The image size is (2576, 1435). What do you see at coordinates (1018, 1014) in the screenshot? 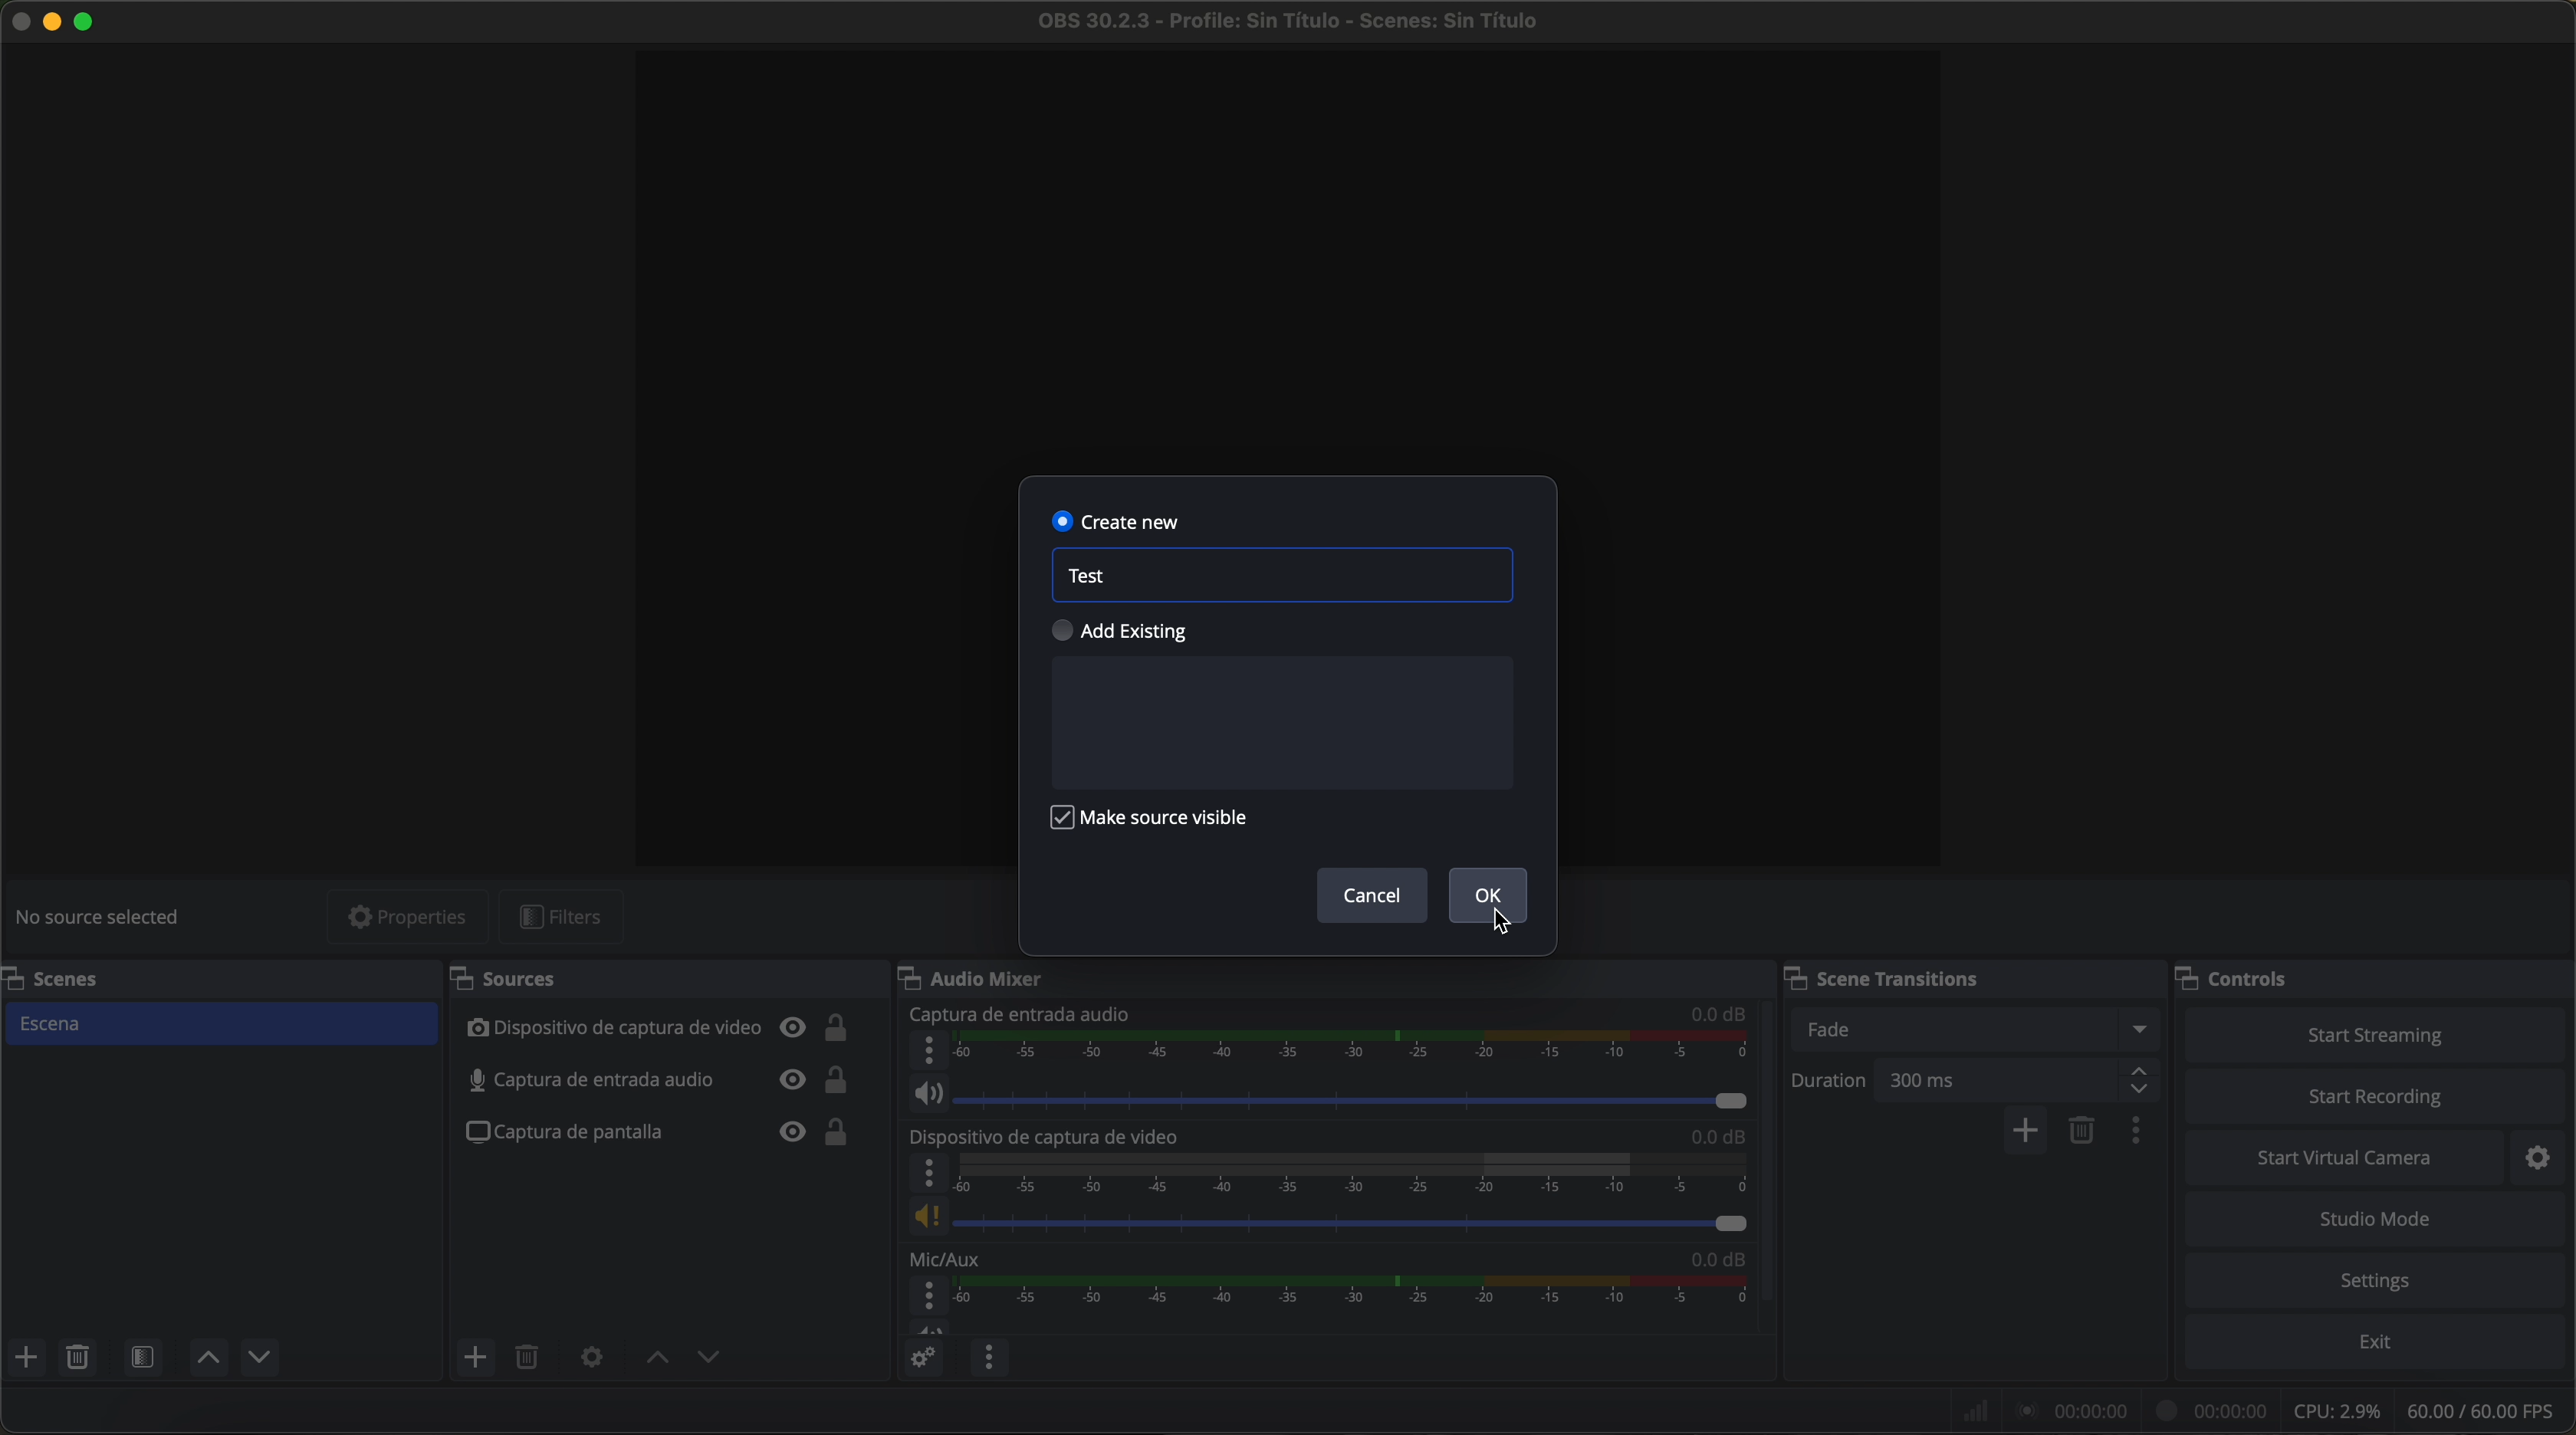
I see `audio input capture` at bounding box center [1018, 1014].